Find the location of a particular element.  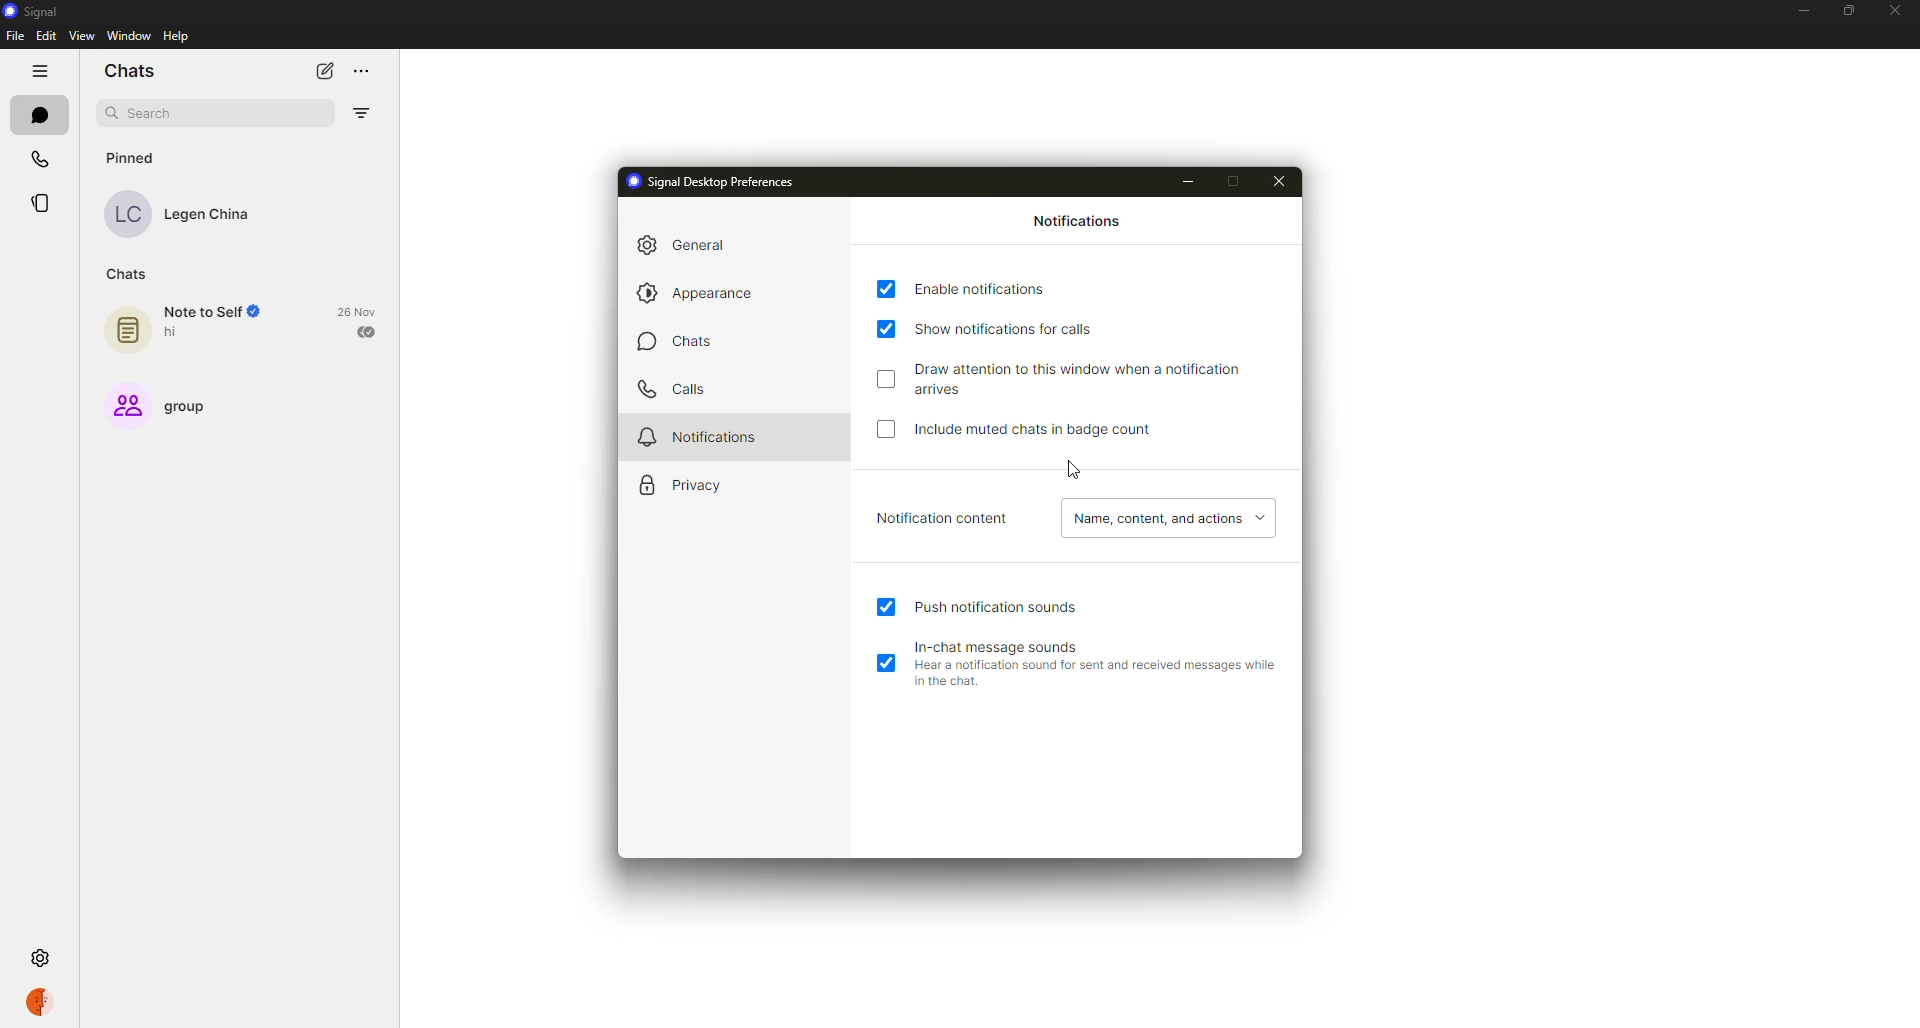

chats is located at coordinates (38, 114).